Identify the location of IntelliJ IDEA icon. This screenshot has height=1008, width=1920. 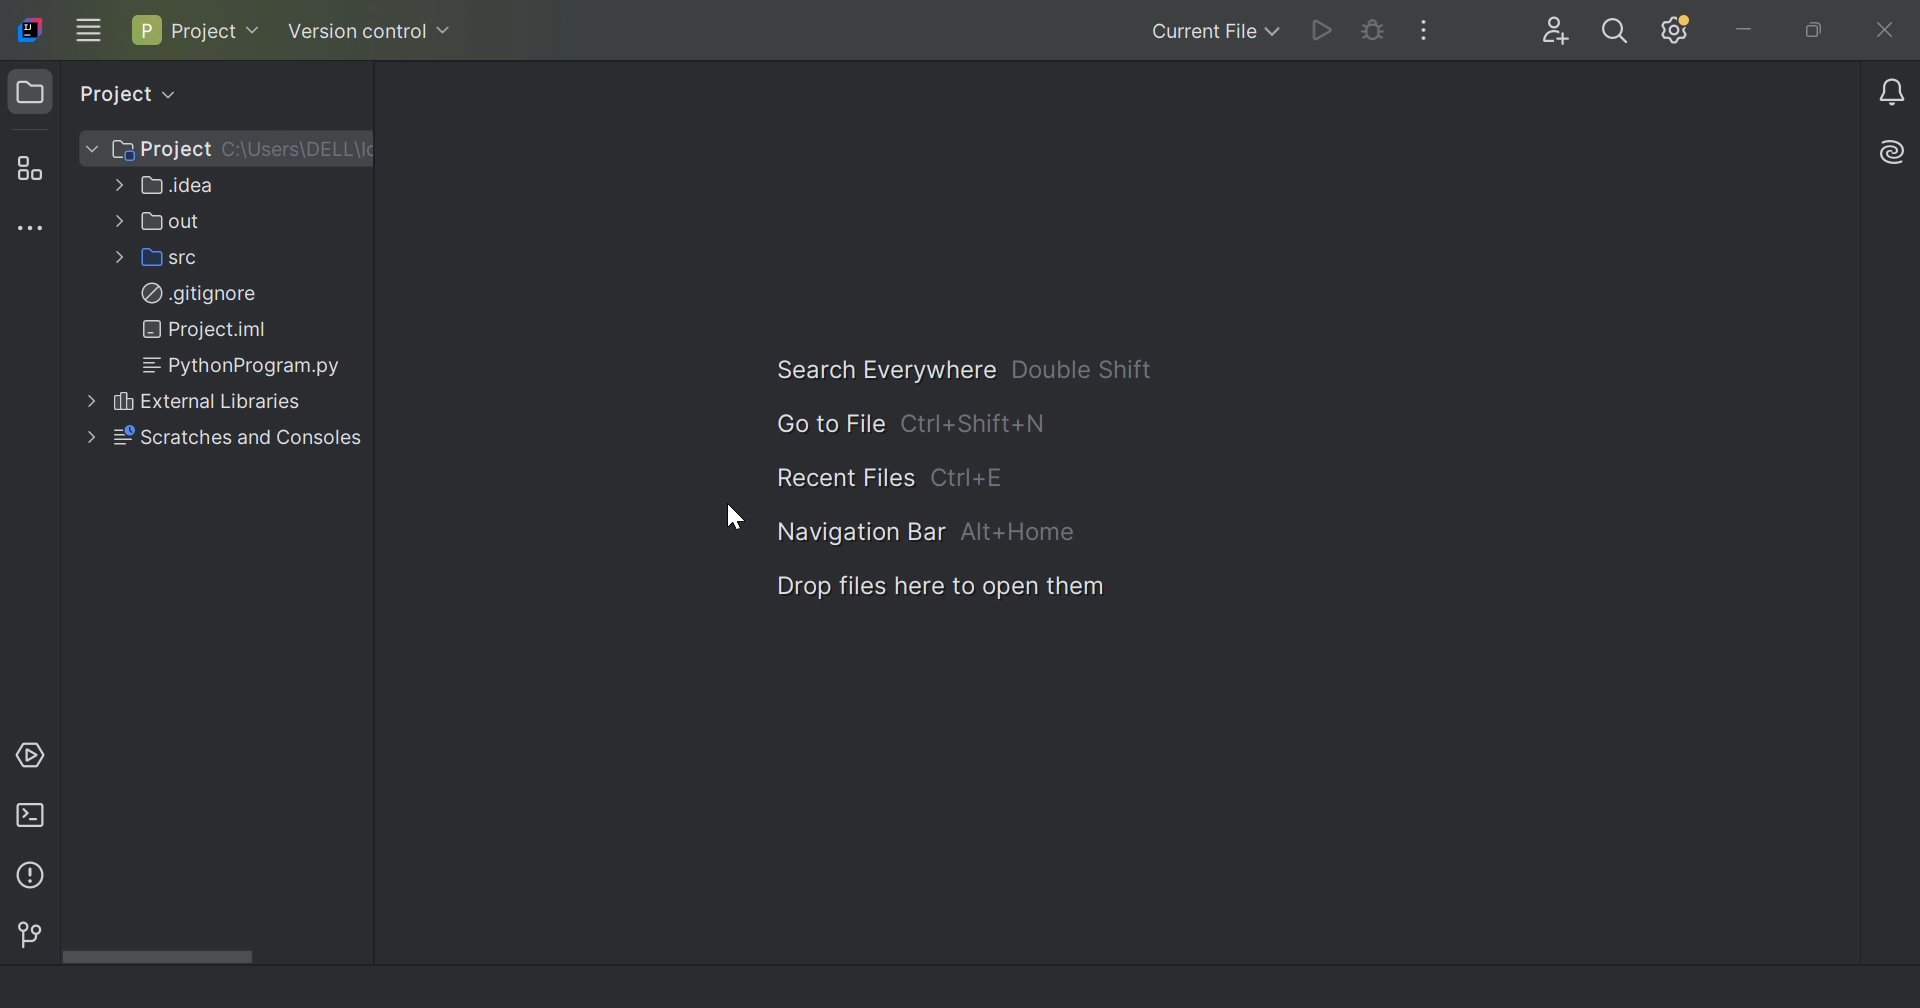
(33, 28).